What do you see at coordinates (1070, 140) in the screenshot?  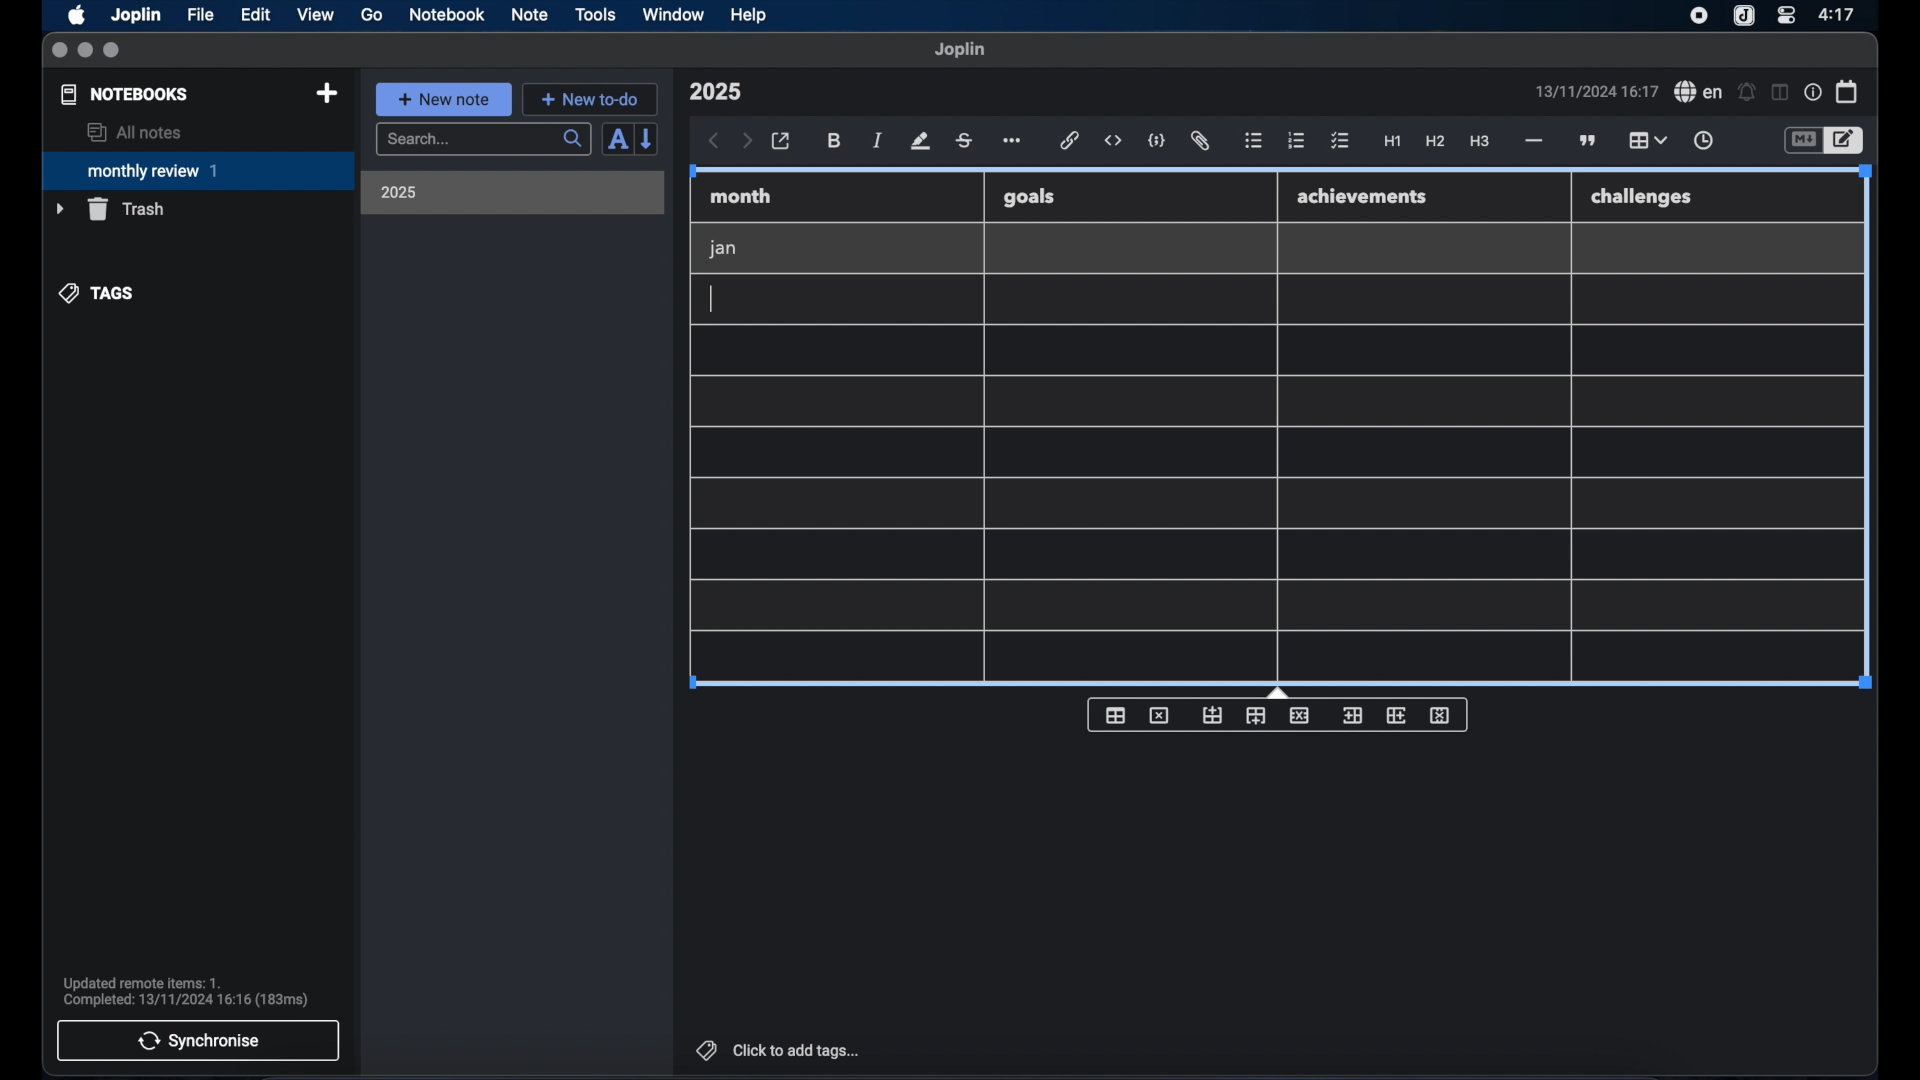 I see `hyperlink` at bounding box center [1070, 140].